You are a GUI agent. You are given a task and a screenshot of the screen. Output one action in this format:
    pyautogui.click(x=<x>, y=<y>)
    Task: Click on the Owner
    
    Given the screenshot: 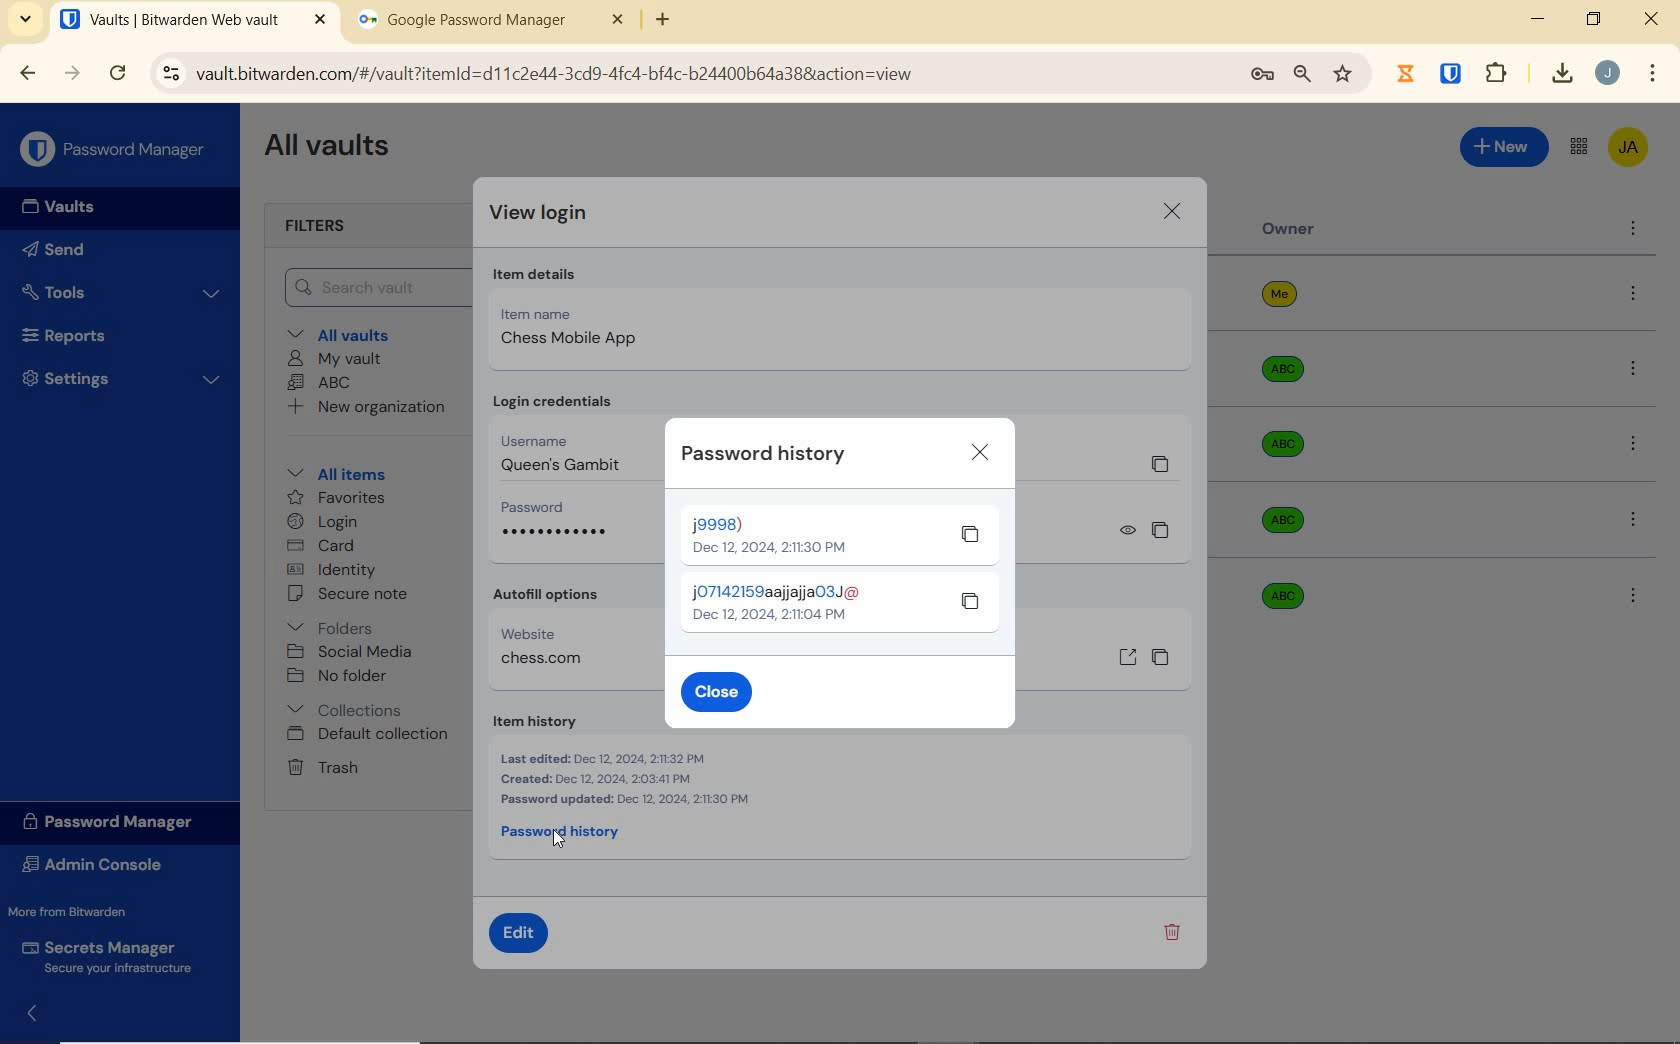 What is the action you would take?
    pyautogui.click(x=1286, y=229)
    